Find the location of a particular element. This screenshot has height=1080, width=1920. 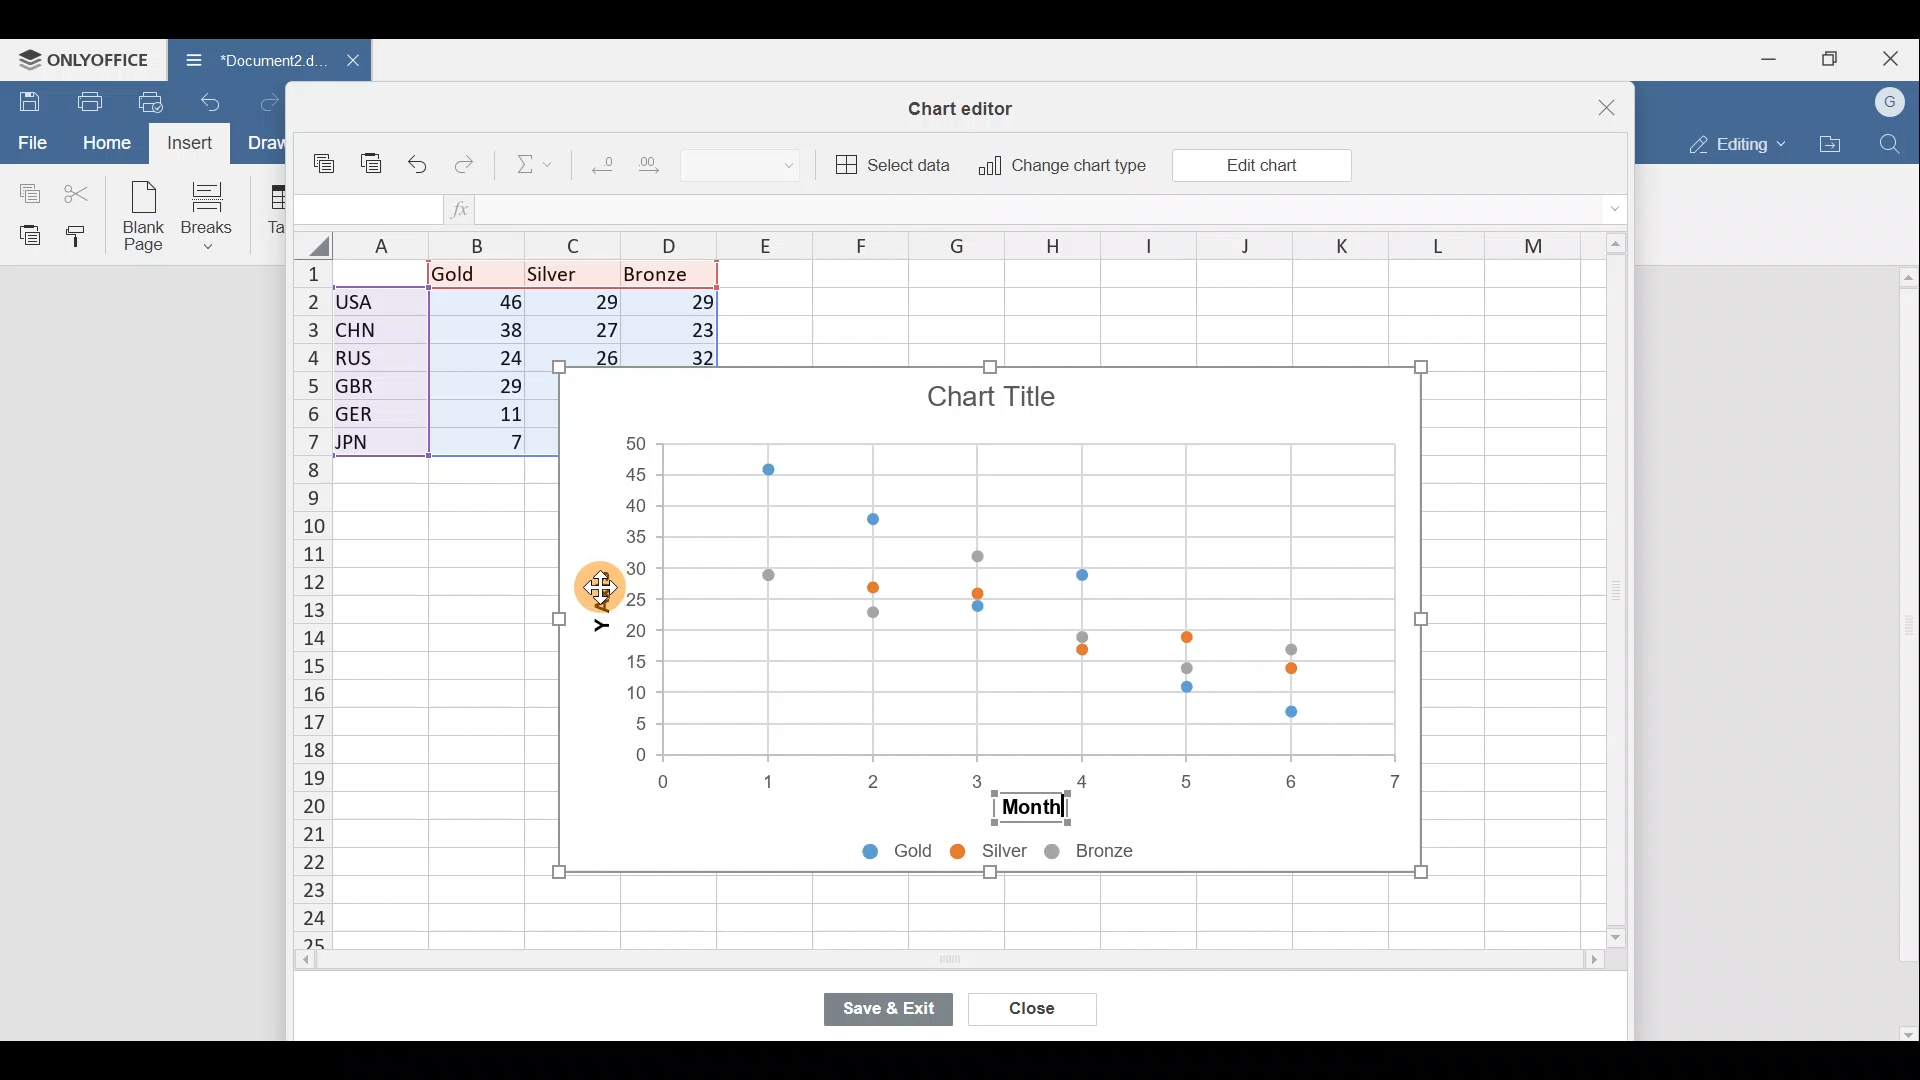

Redo is located at coordinates (469, 160).